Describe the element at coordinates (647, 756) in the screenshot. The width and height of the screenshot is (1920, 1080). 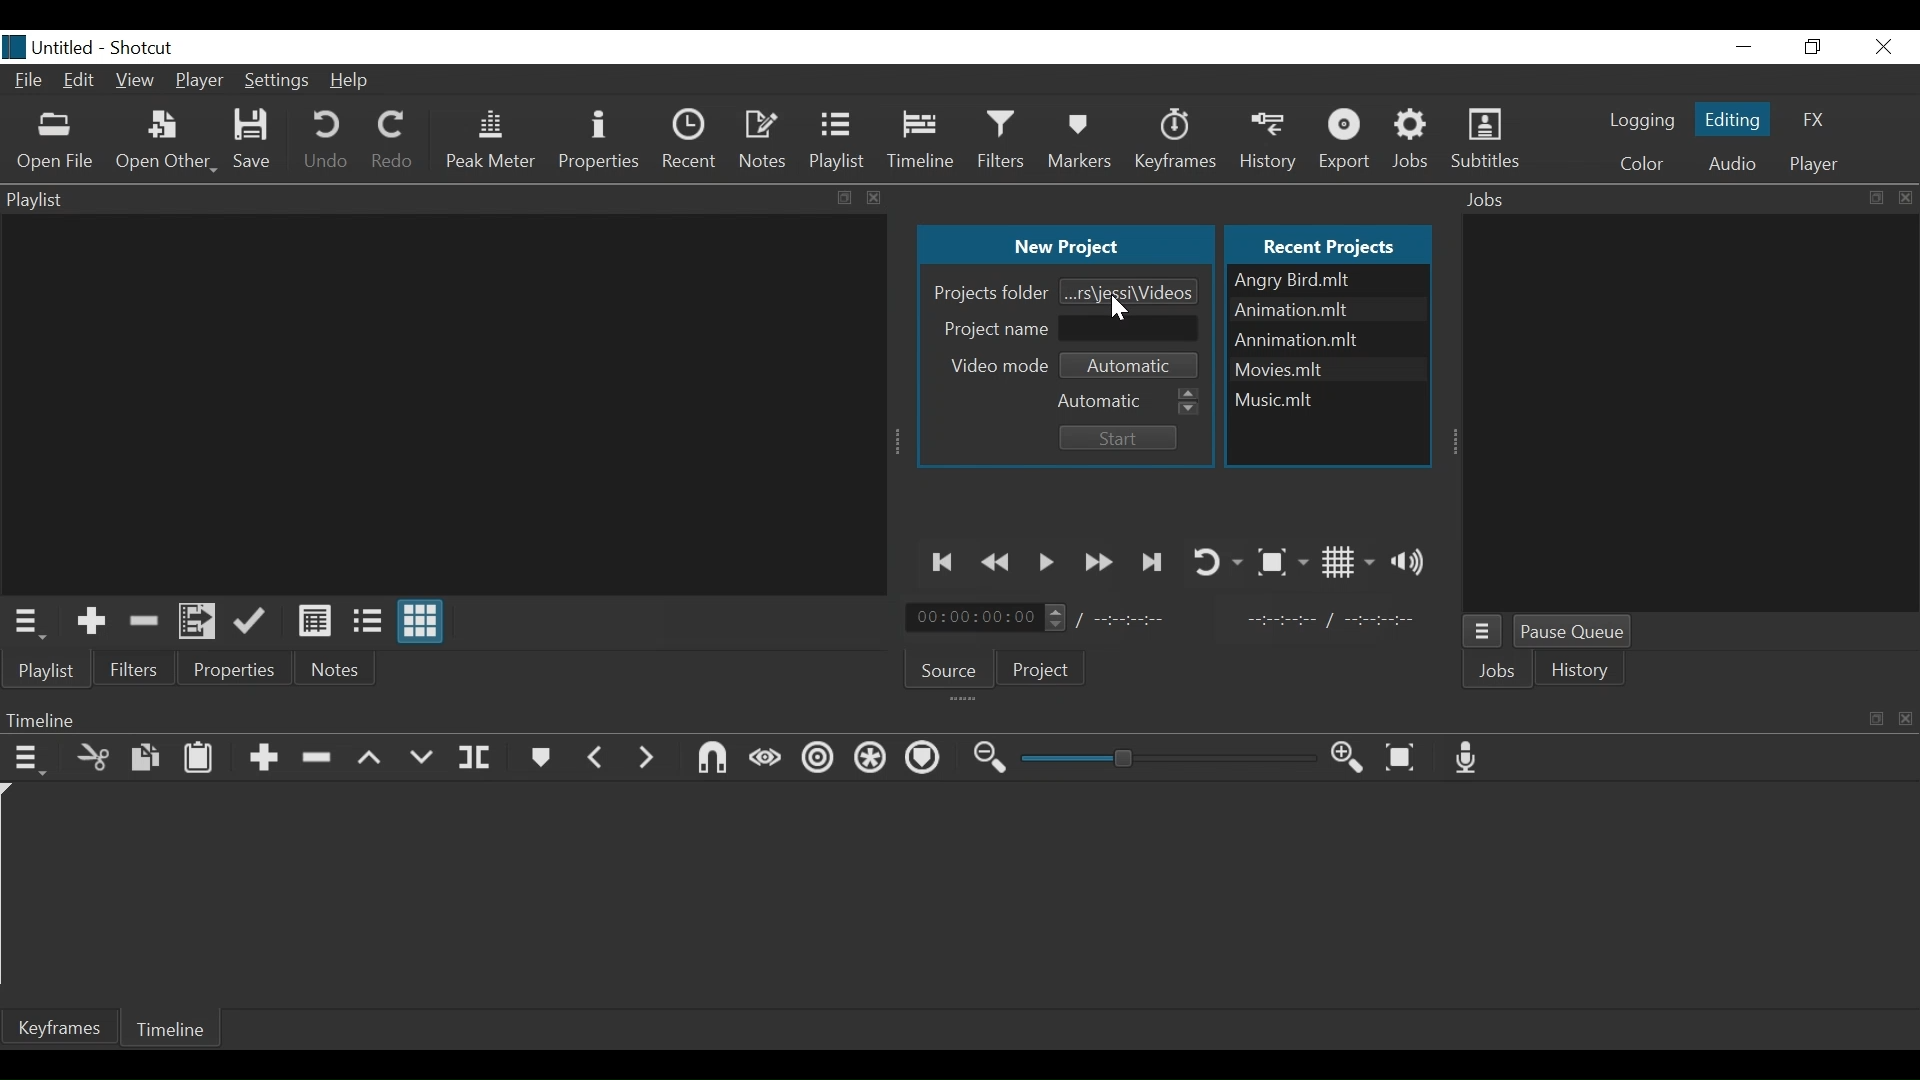
I see `Next Marker` at that location.